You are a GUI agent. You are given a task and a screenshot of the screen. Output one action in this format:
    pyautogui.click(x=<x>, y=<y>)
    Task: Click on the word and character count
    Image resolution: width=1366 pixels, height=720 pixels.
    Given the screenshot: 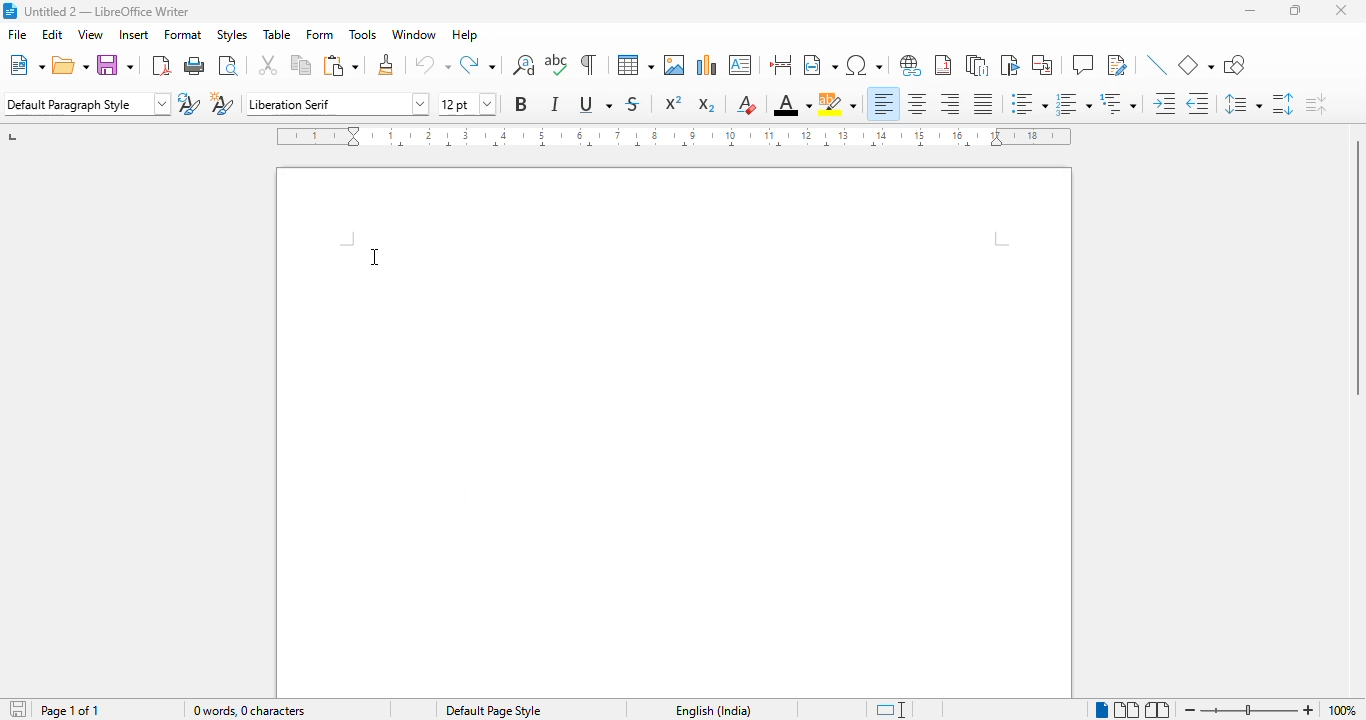 What is the action you would take?
    pyautogui.click(x=248, y=710)
    